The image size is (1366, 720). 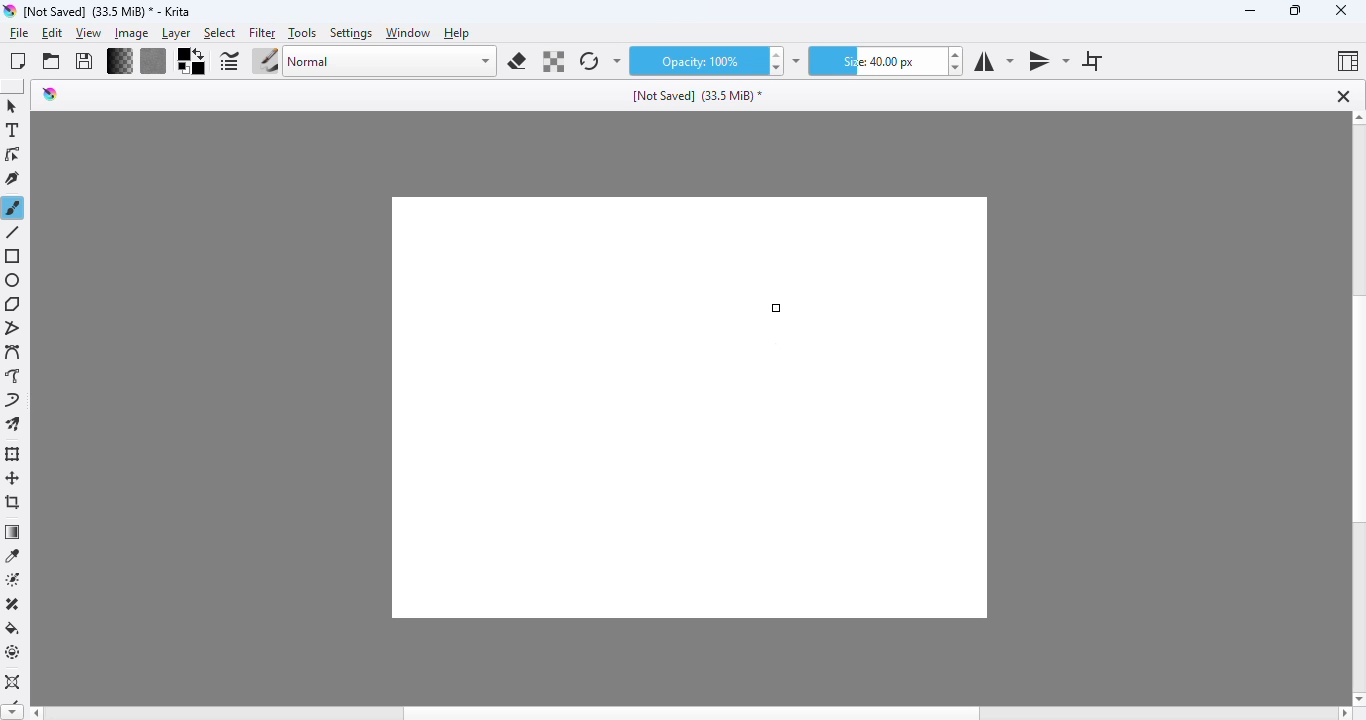 What do you see at coordinates (14, 401) in the screenshot?
I see `dynamic brush tool` at bounding box center [14, 401].